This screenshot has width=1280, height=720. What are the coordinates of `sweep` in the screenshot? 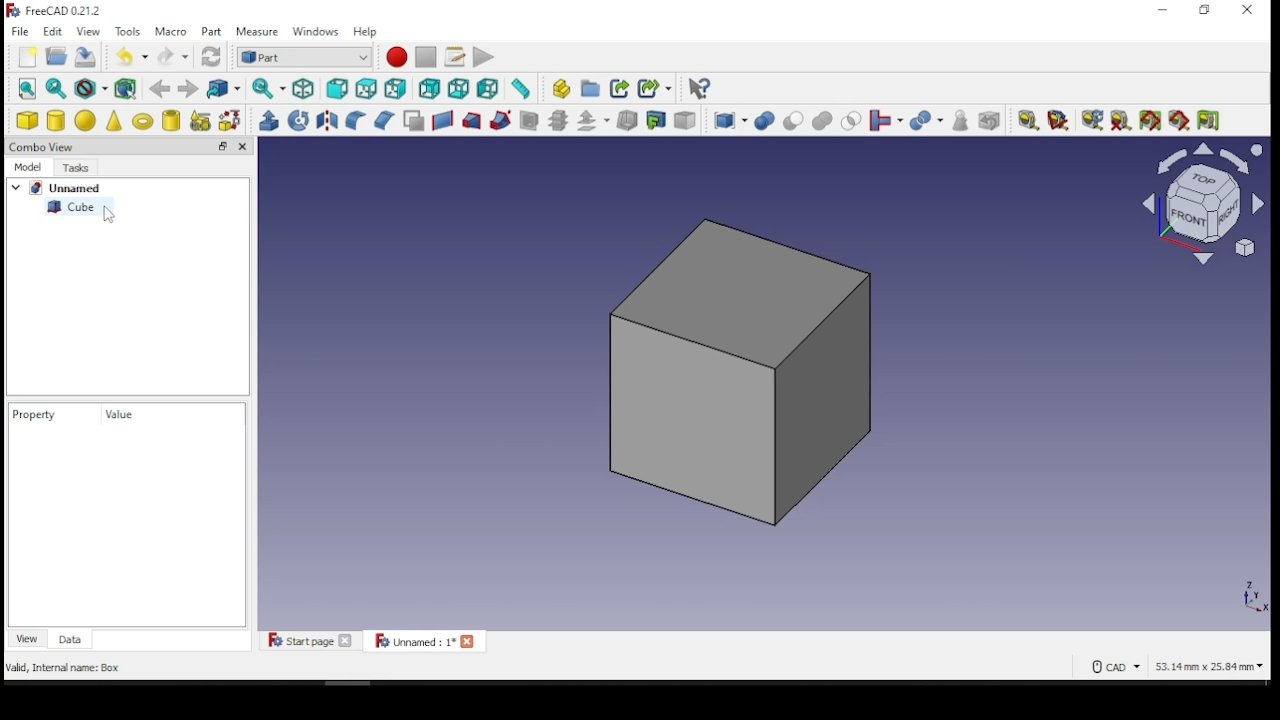 It's located at (502, 120).